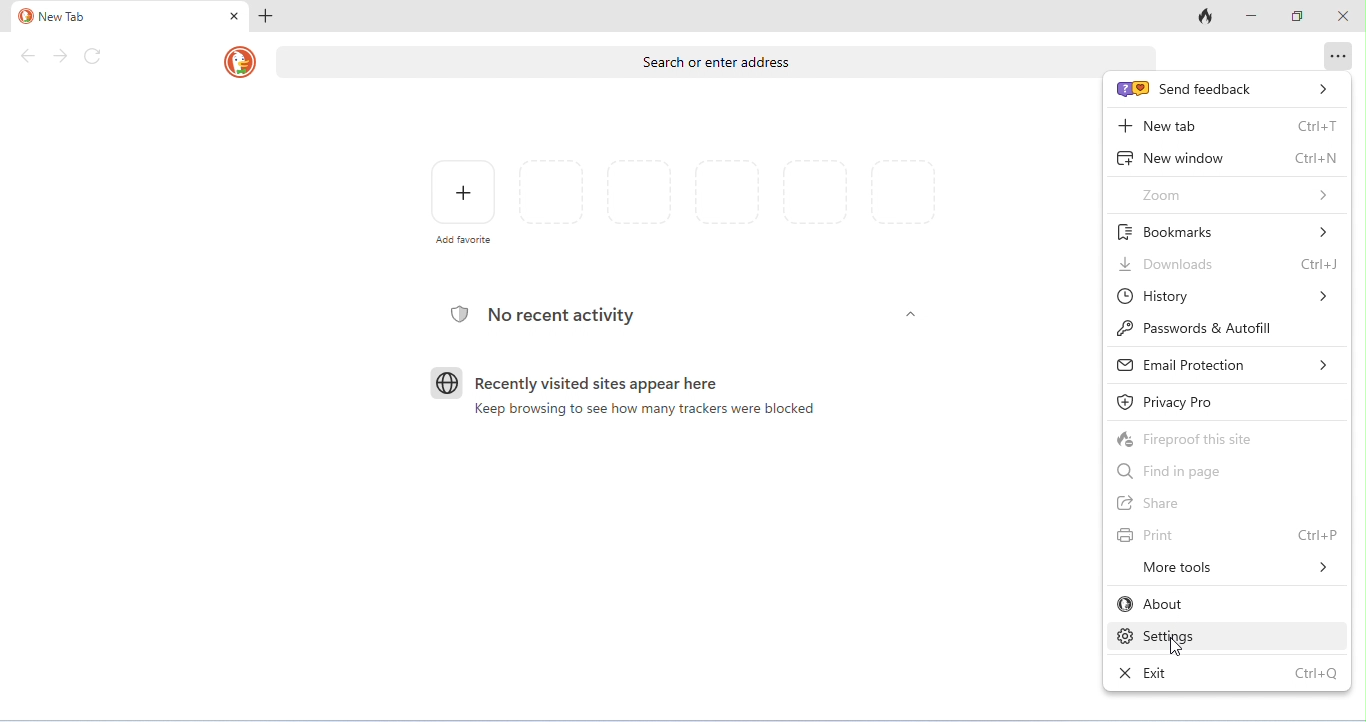  Describe the element at coordinates (1202, 17) in the screenshot. I see `close tabs and clear data` at that location.